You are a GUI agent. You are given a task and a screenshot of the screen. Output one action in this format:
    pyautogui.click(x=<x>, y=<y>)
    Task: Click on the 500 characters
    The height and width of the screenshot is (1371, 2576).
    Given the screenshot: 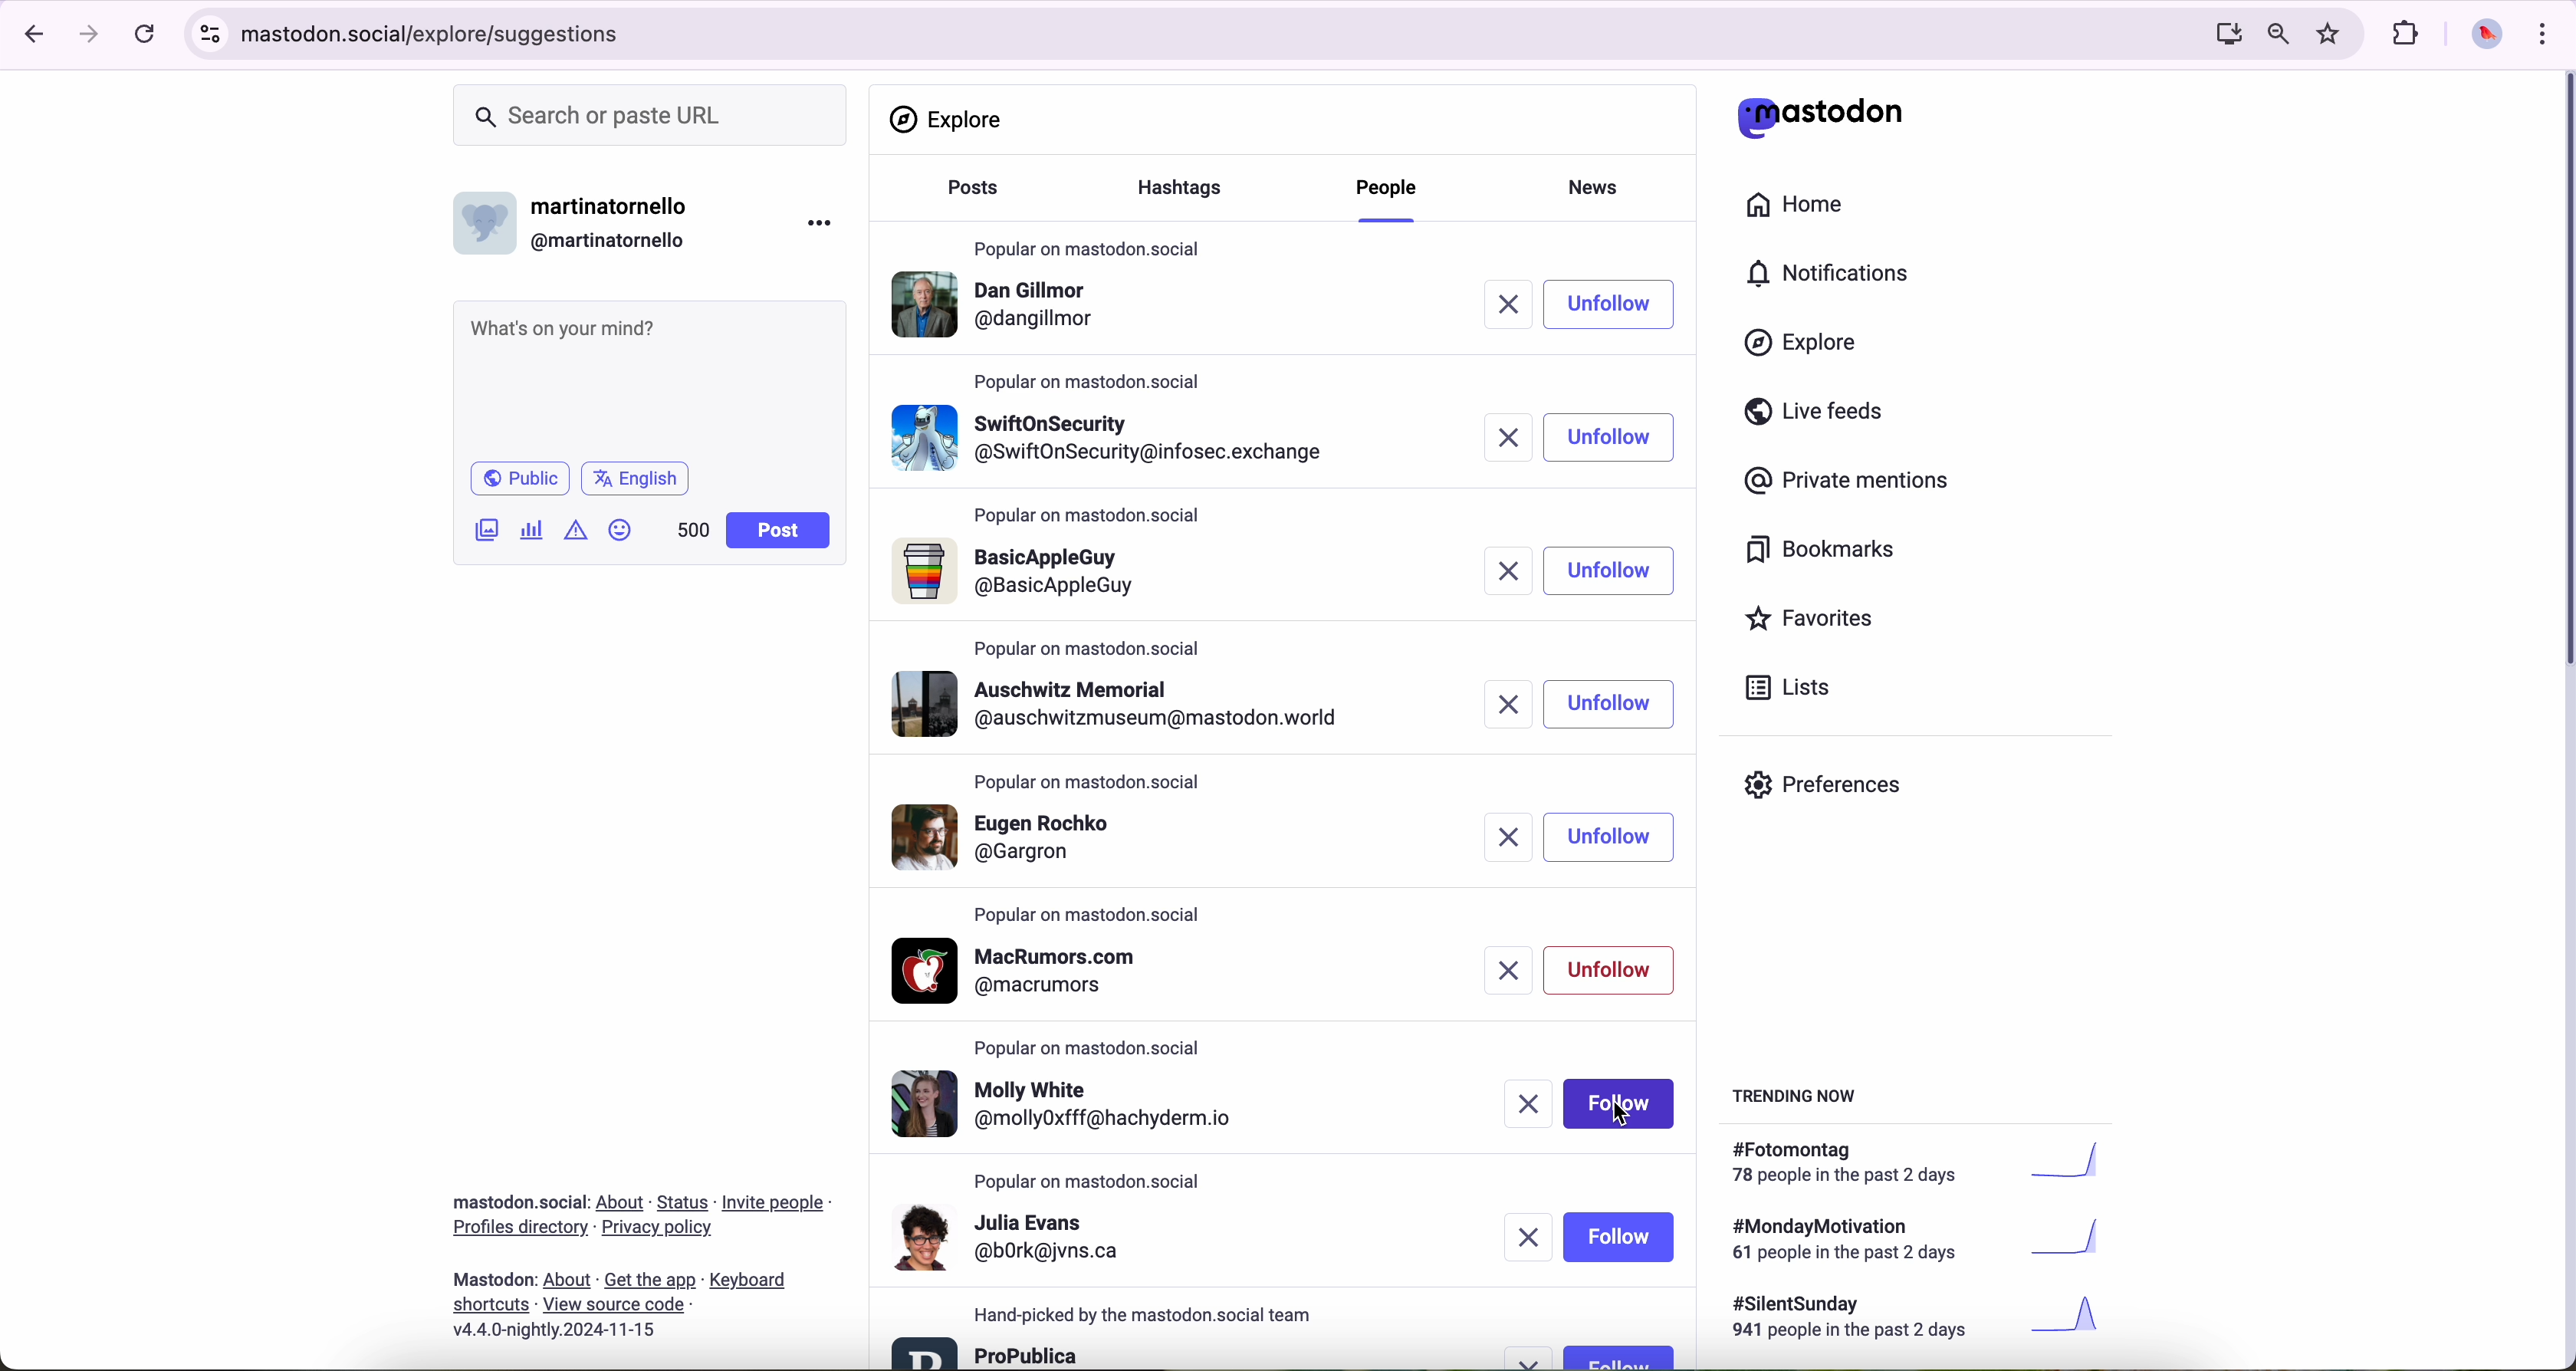 What is the action you would take?
    pyautogui.click(x=692, y=529)
    